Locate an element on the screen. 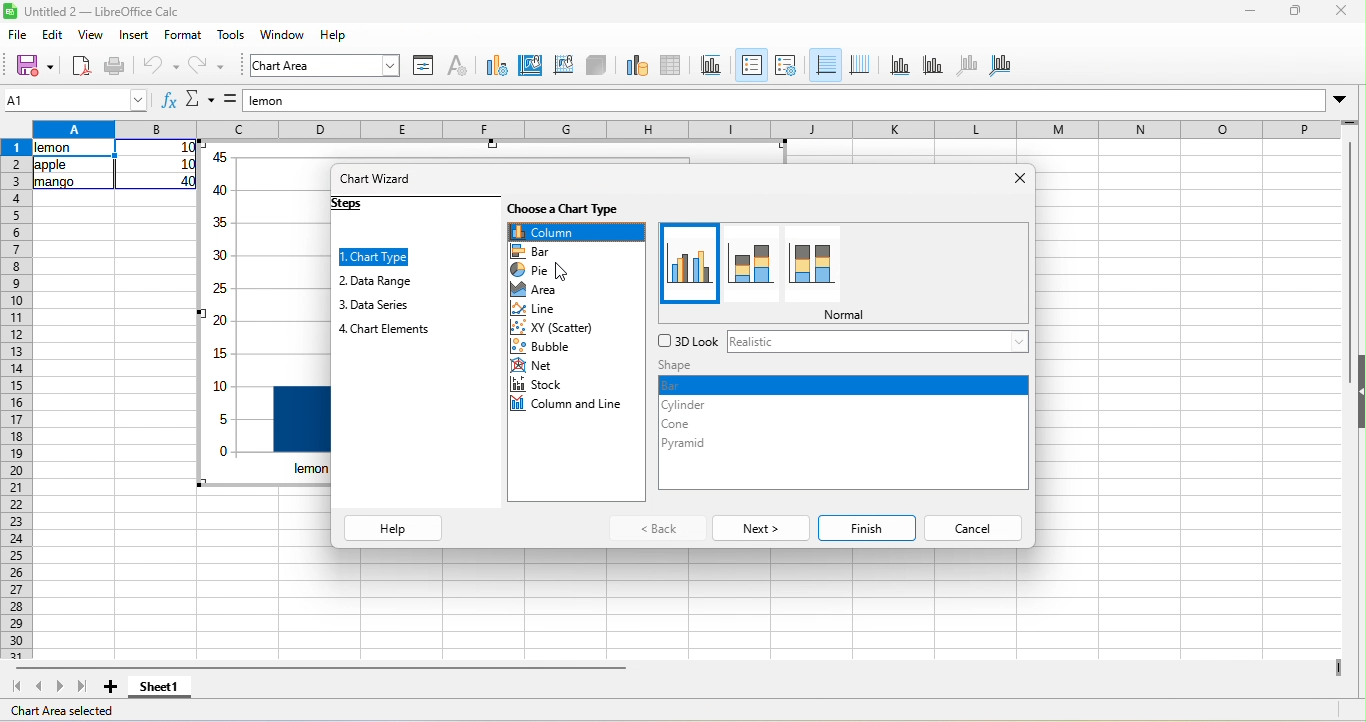 The width and height of the screenshot is (1366, 722). 40 is located at coordinates (187, 181).